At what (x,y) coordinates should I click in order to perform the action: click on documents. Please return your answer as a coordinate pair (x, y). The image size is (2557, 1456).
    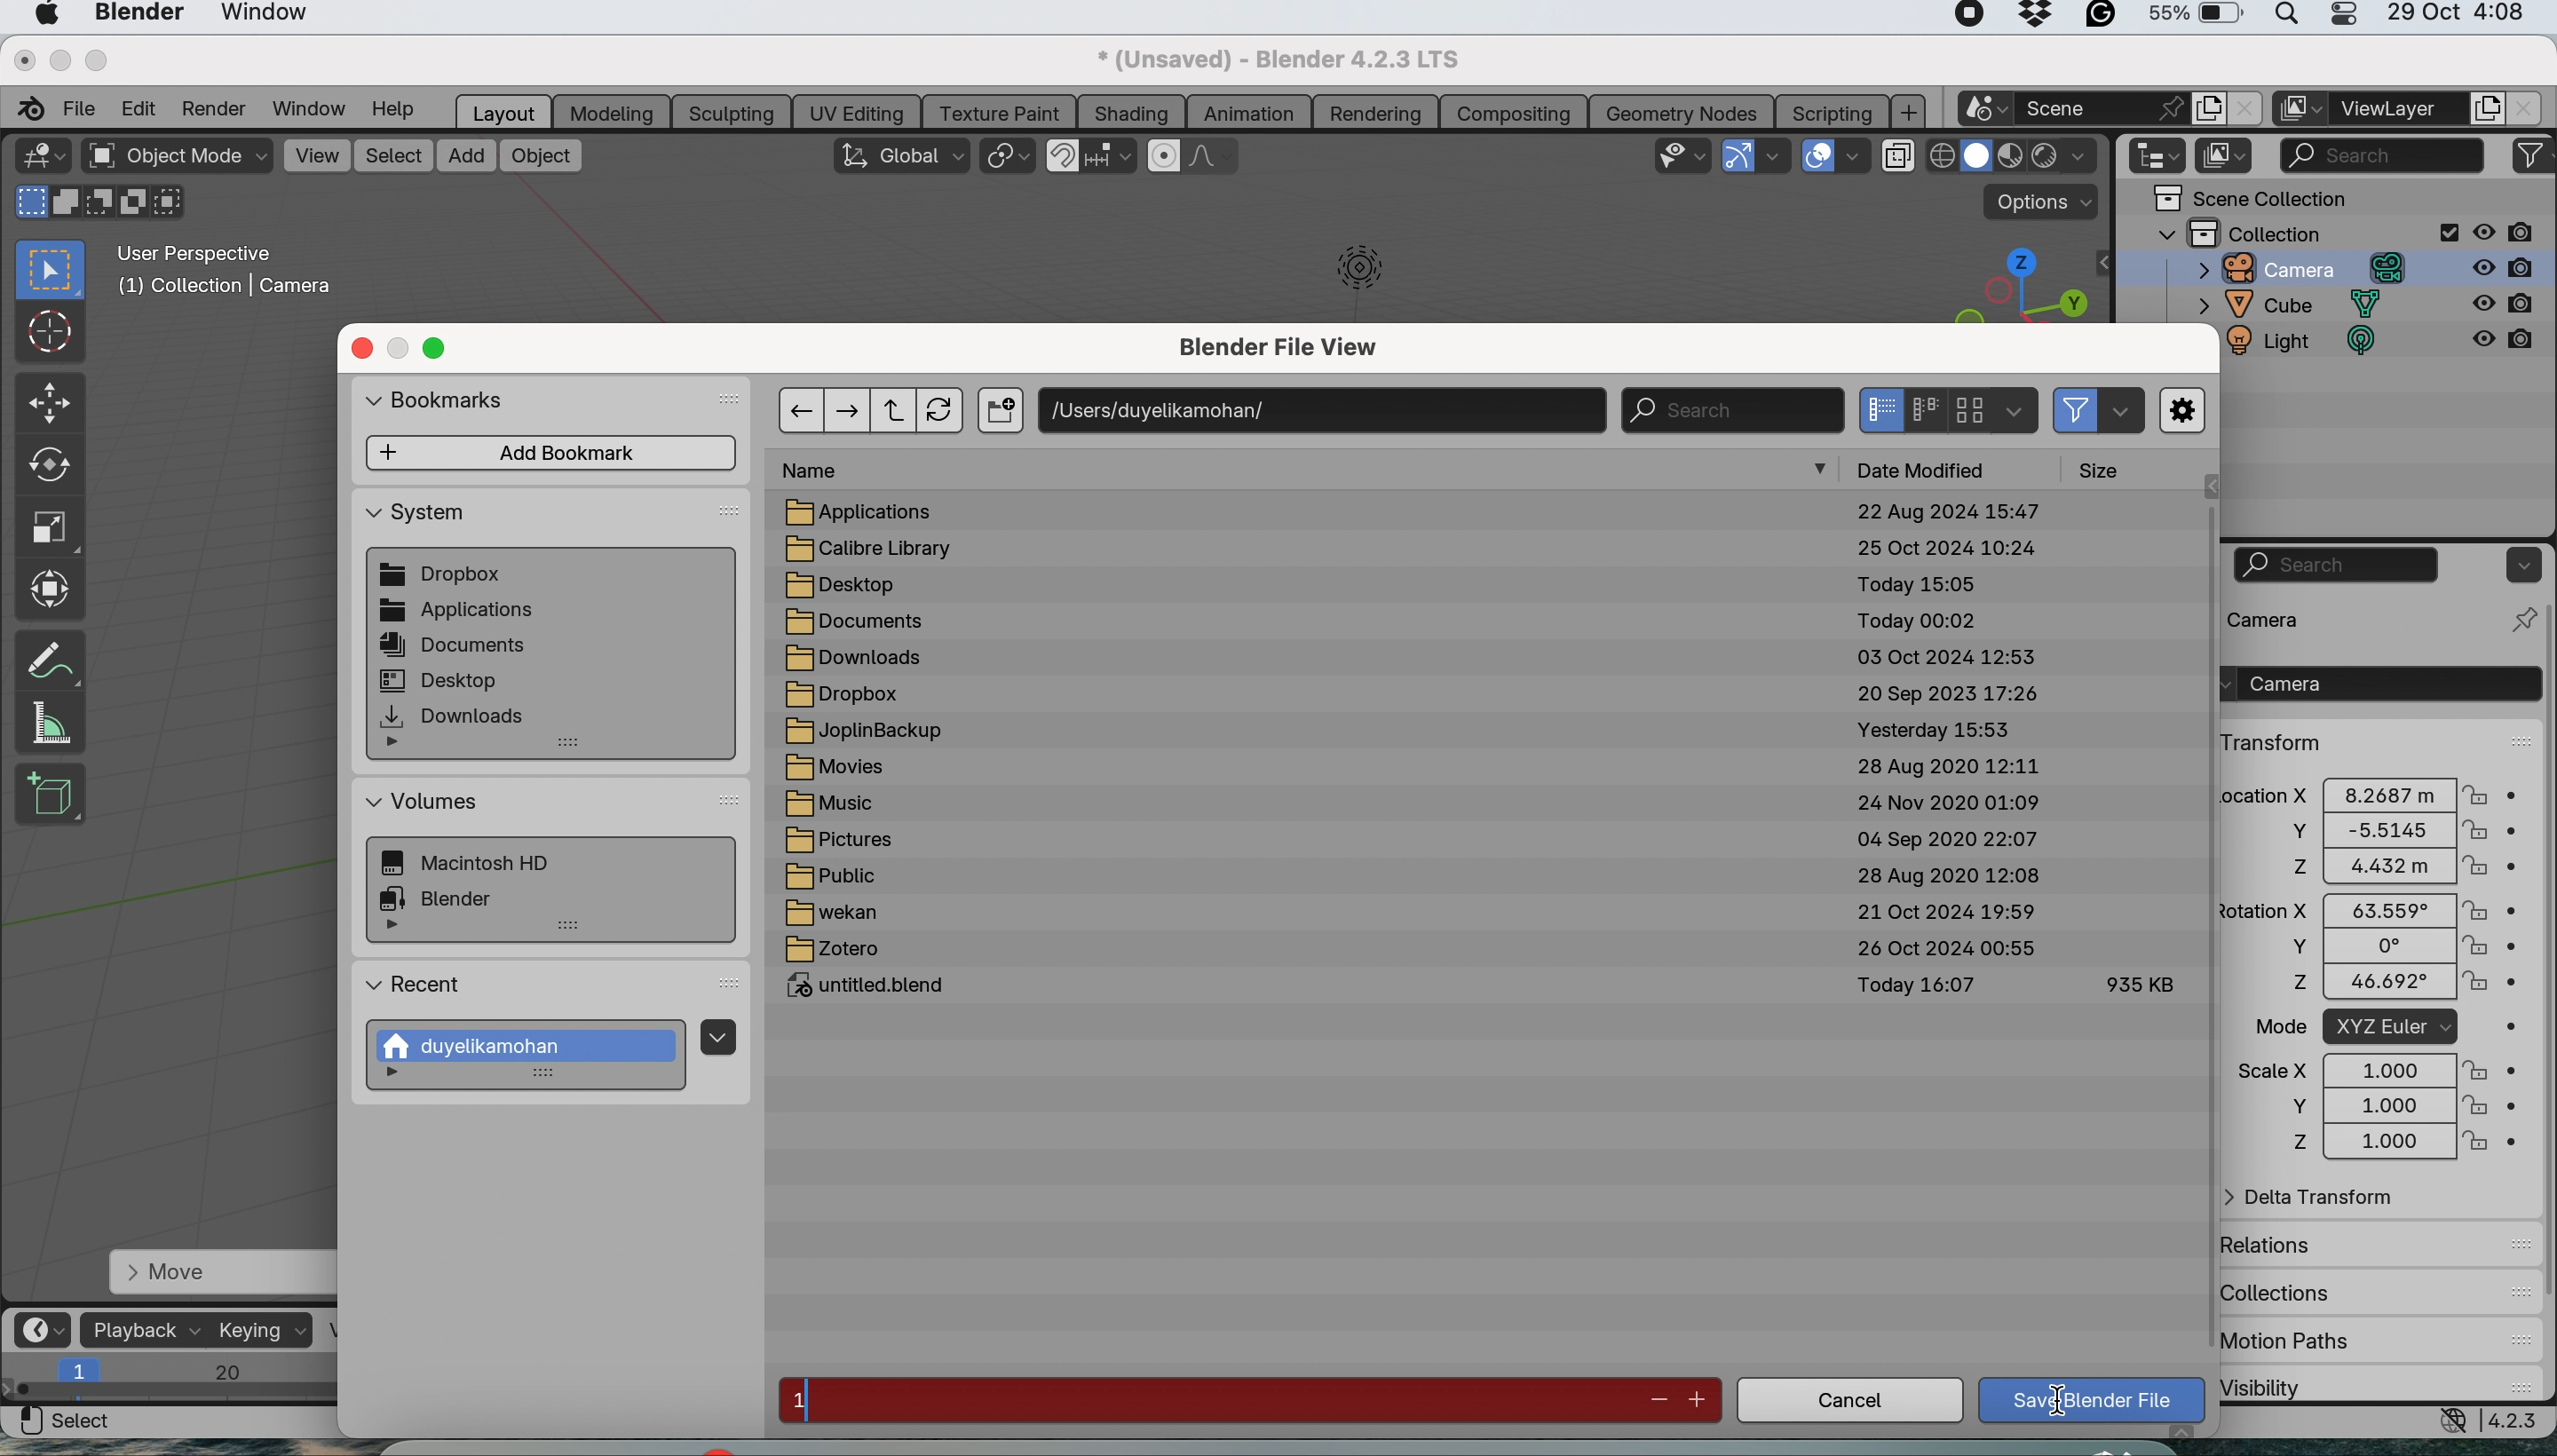
    Looking at the image, I should click on (457, 647).